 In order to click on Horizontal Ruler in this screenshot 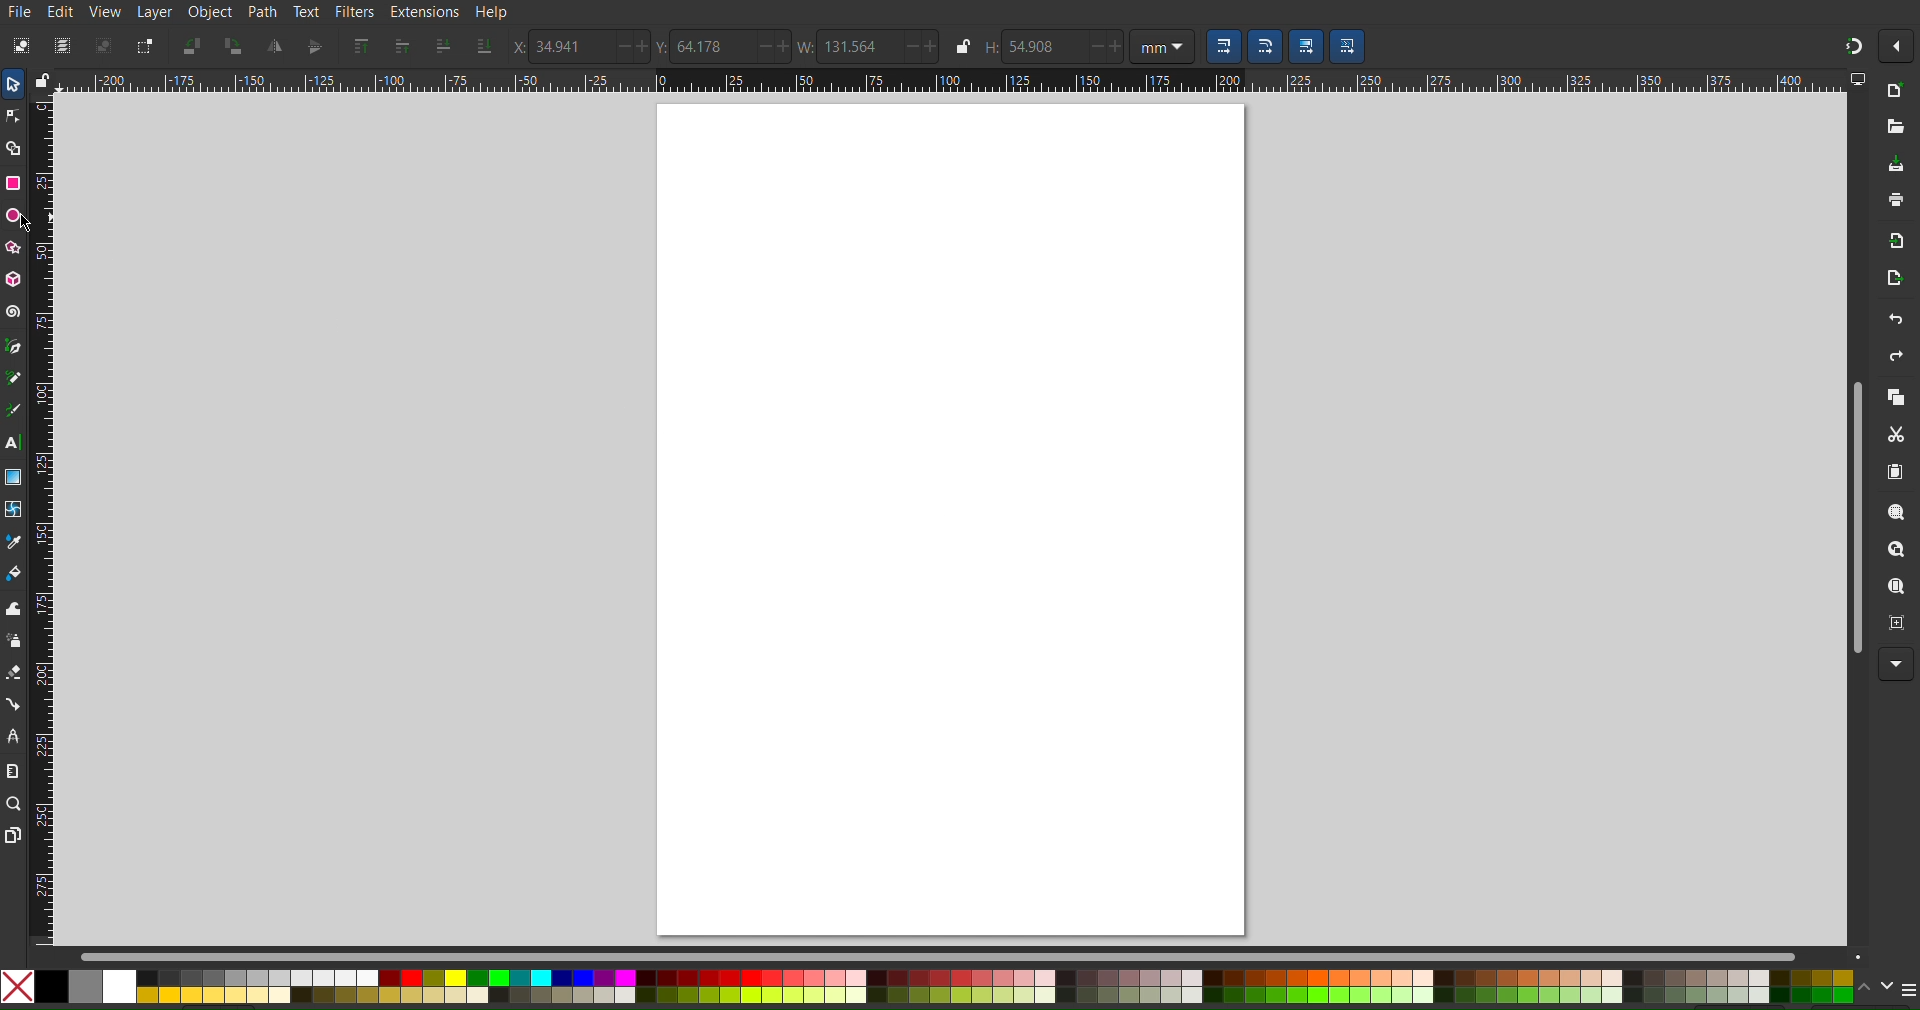, I will do `click(951, 82)`.